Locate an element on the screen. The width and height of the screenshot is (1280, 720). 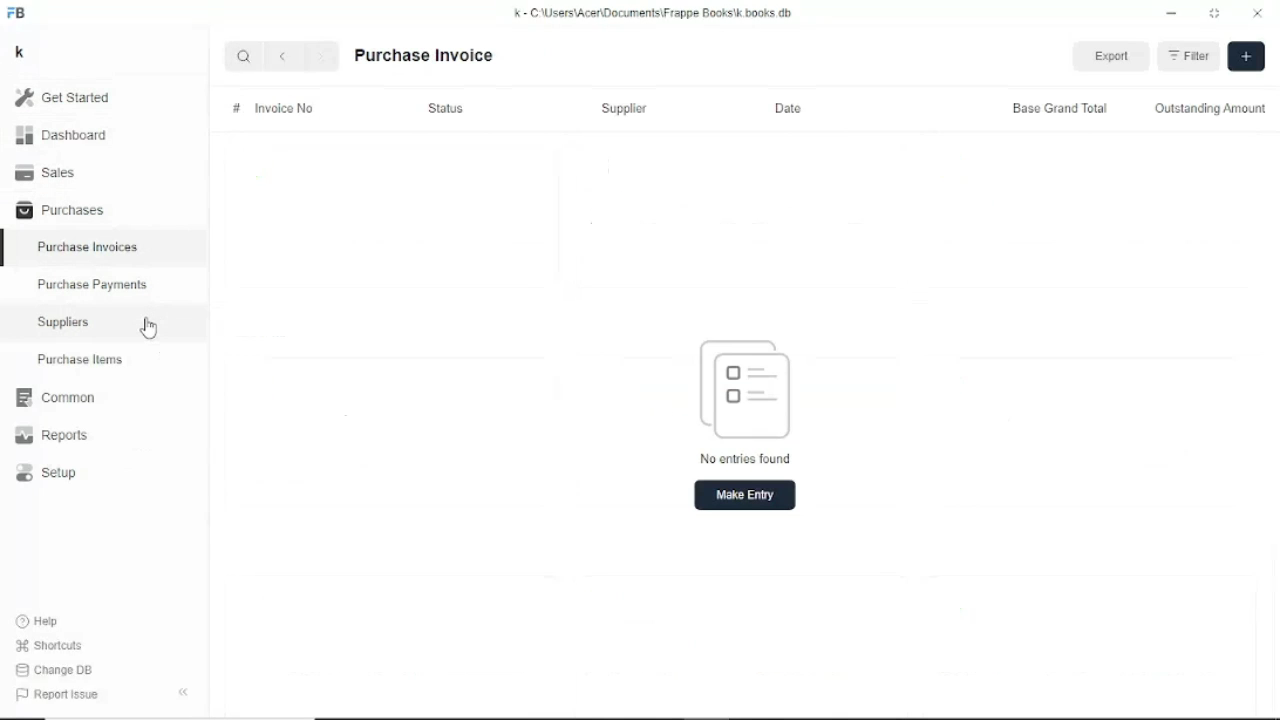
k is located at coordinates (19, 52).